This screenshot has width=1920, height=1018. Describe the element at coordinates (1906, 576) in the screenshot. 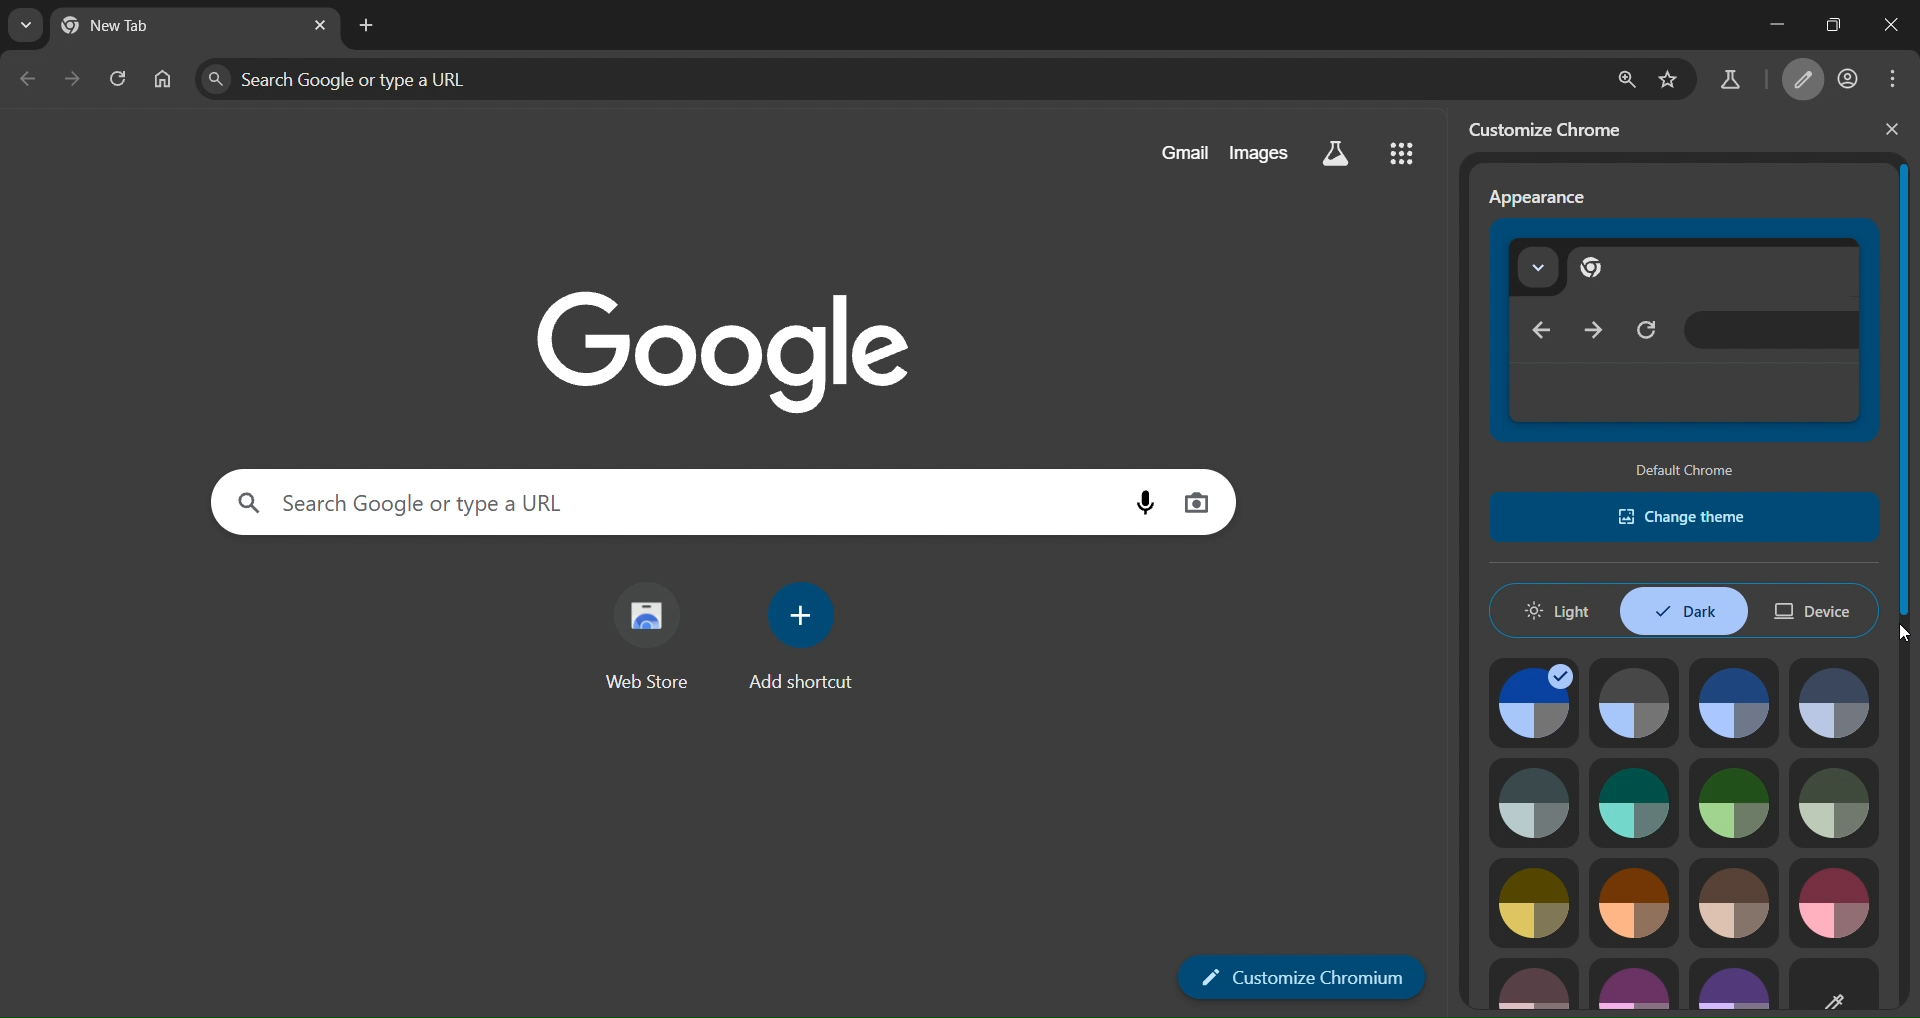

I see `vertical scrollbar` at that location.